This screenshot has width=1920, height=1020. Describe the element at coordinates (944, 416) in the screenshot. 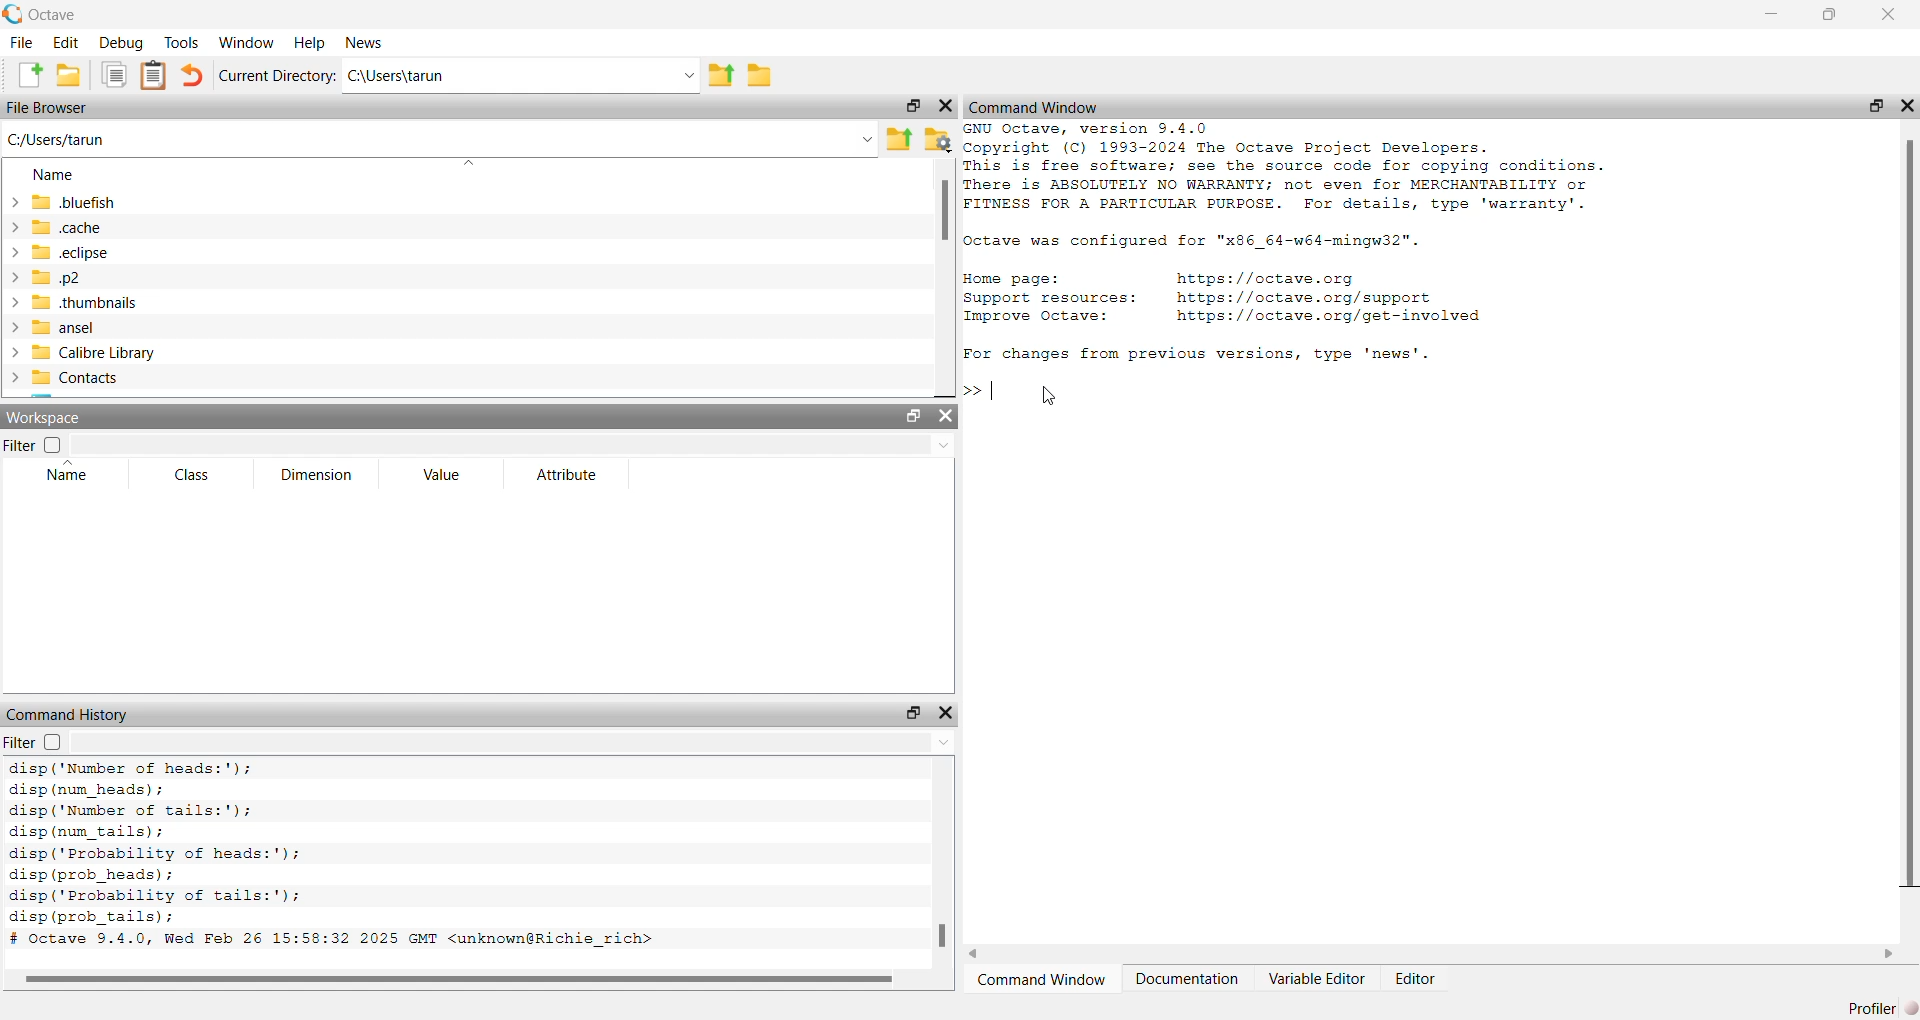

I see `Hide Widget` at that location.